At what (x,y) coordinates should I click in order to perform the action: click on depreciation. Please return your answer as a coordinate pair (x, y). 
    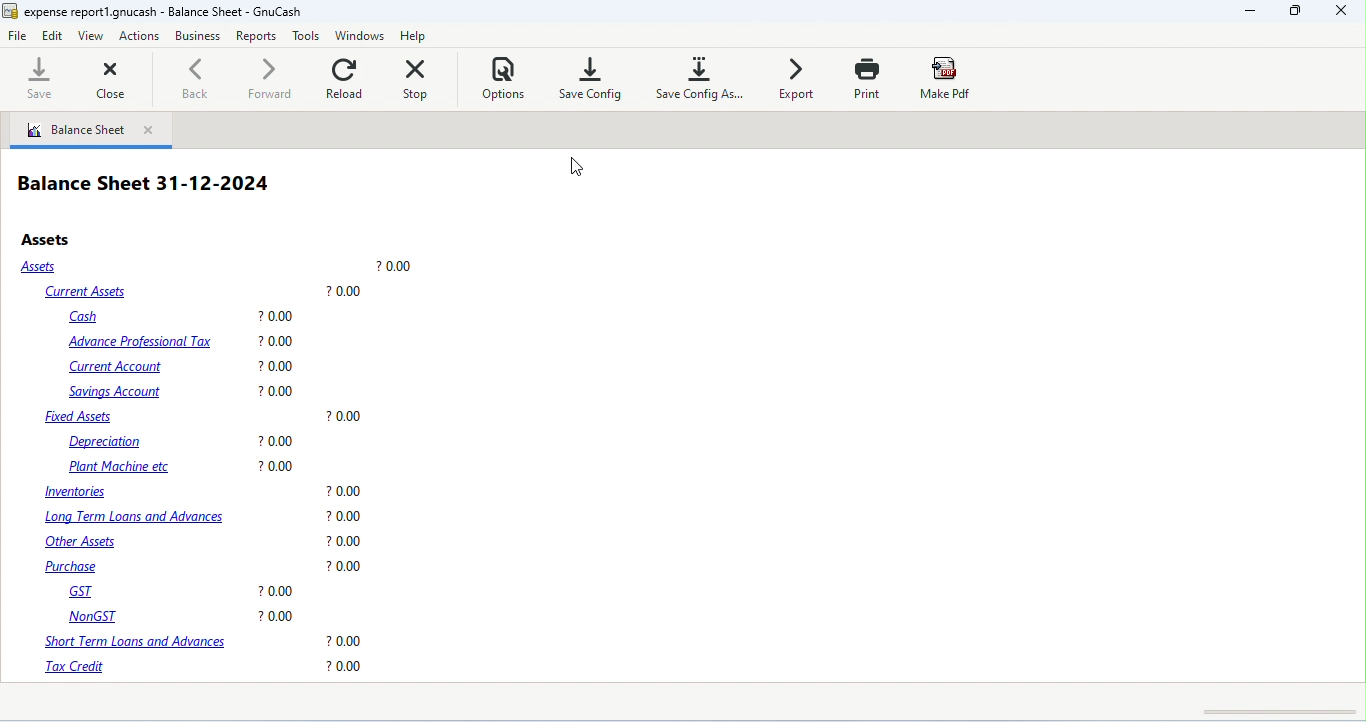
    Looking at the image, I should click on (184, 442).